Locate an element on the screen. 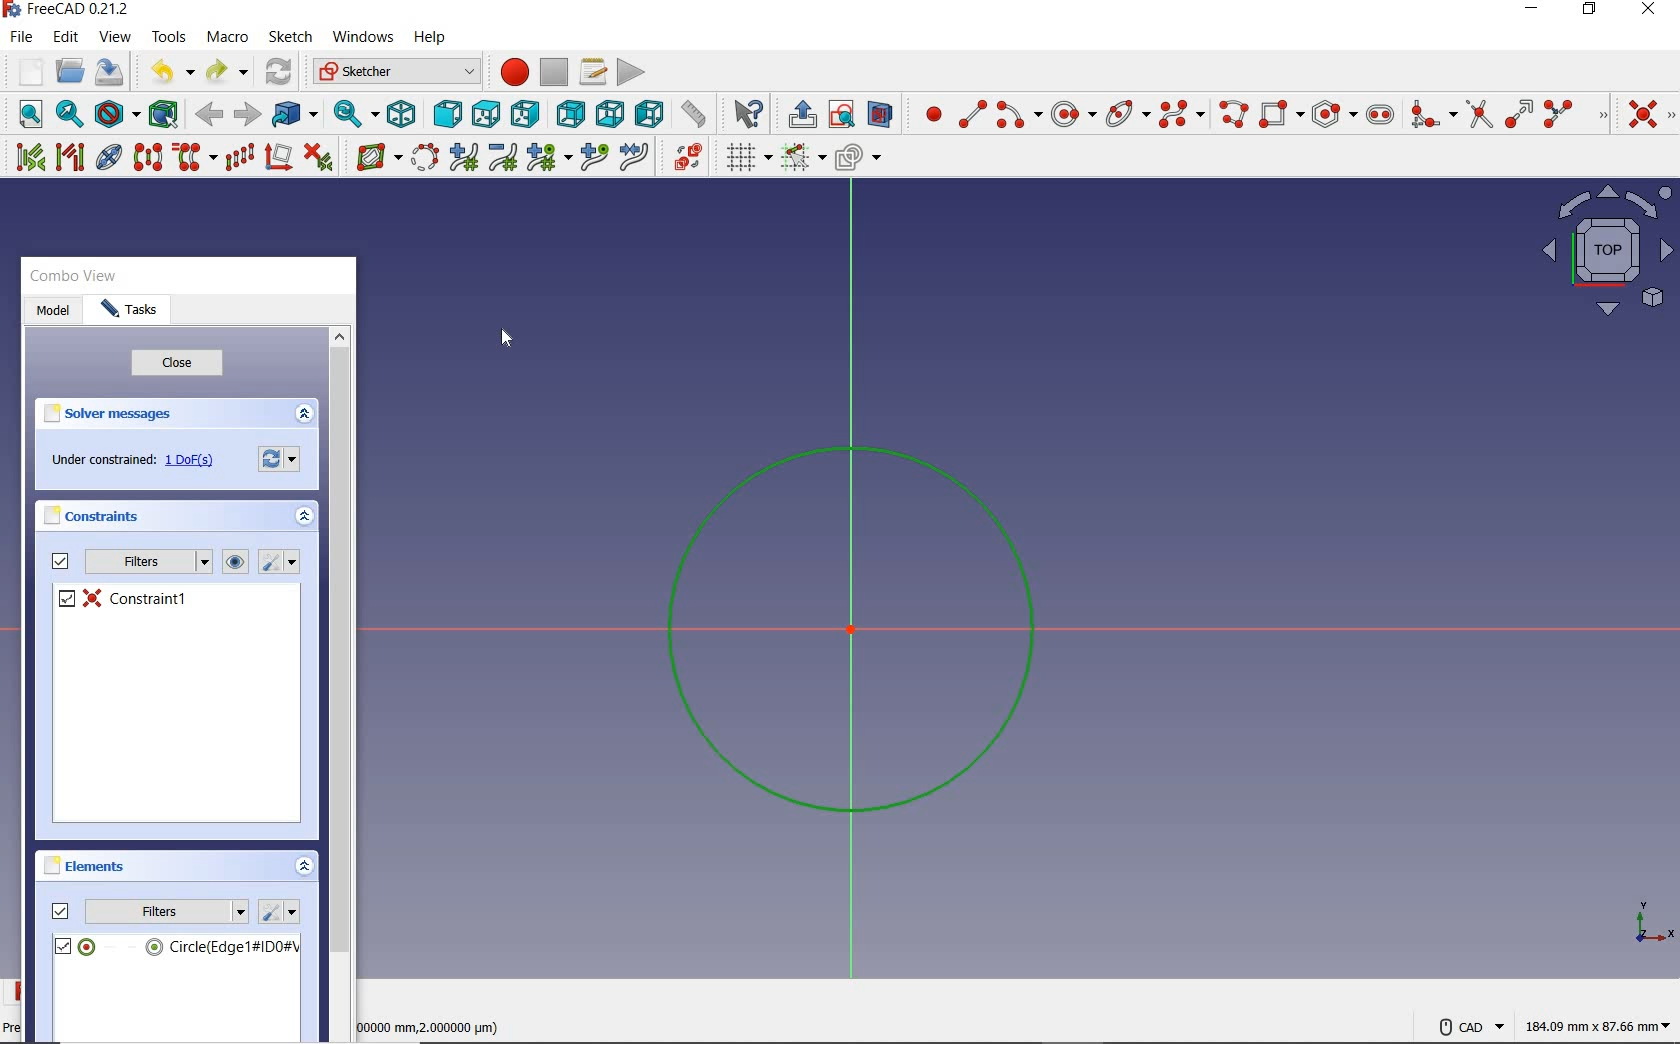  constrain1 is located at coordinates (135, 597).